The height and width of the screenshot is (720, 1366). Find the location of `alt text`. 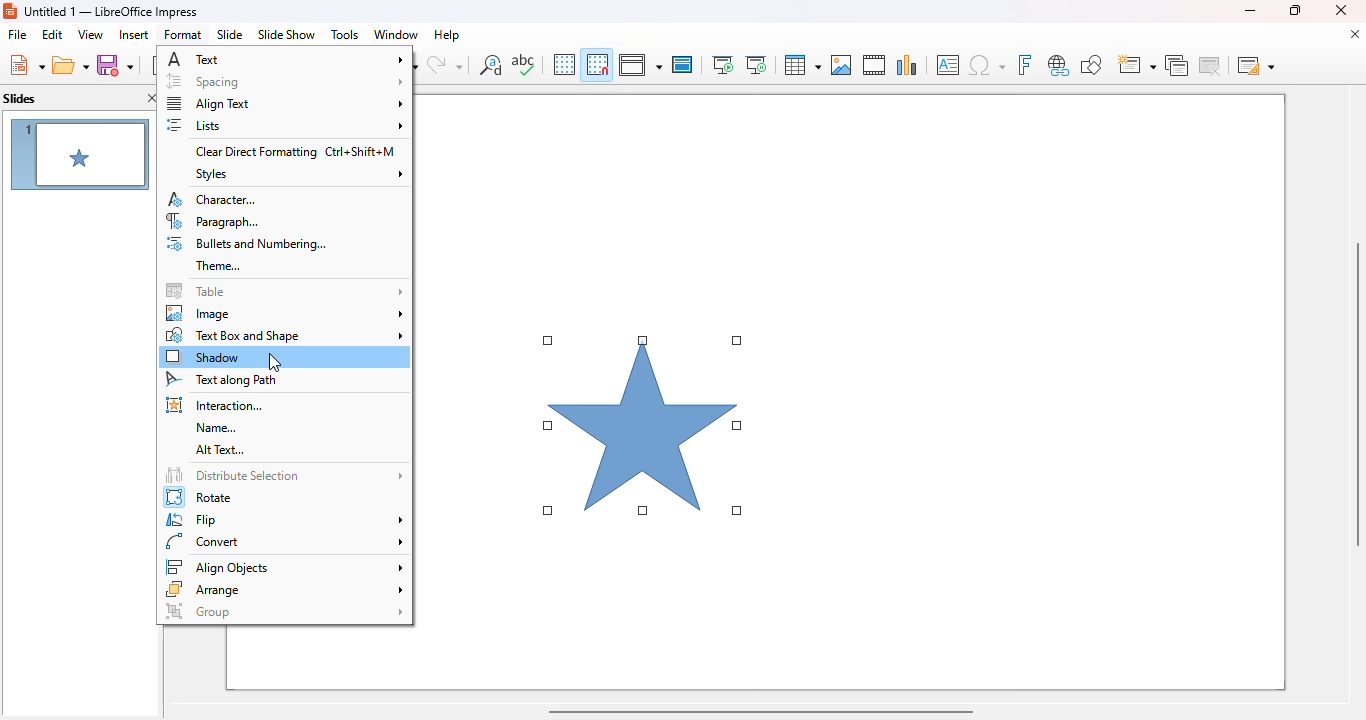

alt text is located at coordinates (222, 450).